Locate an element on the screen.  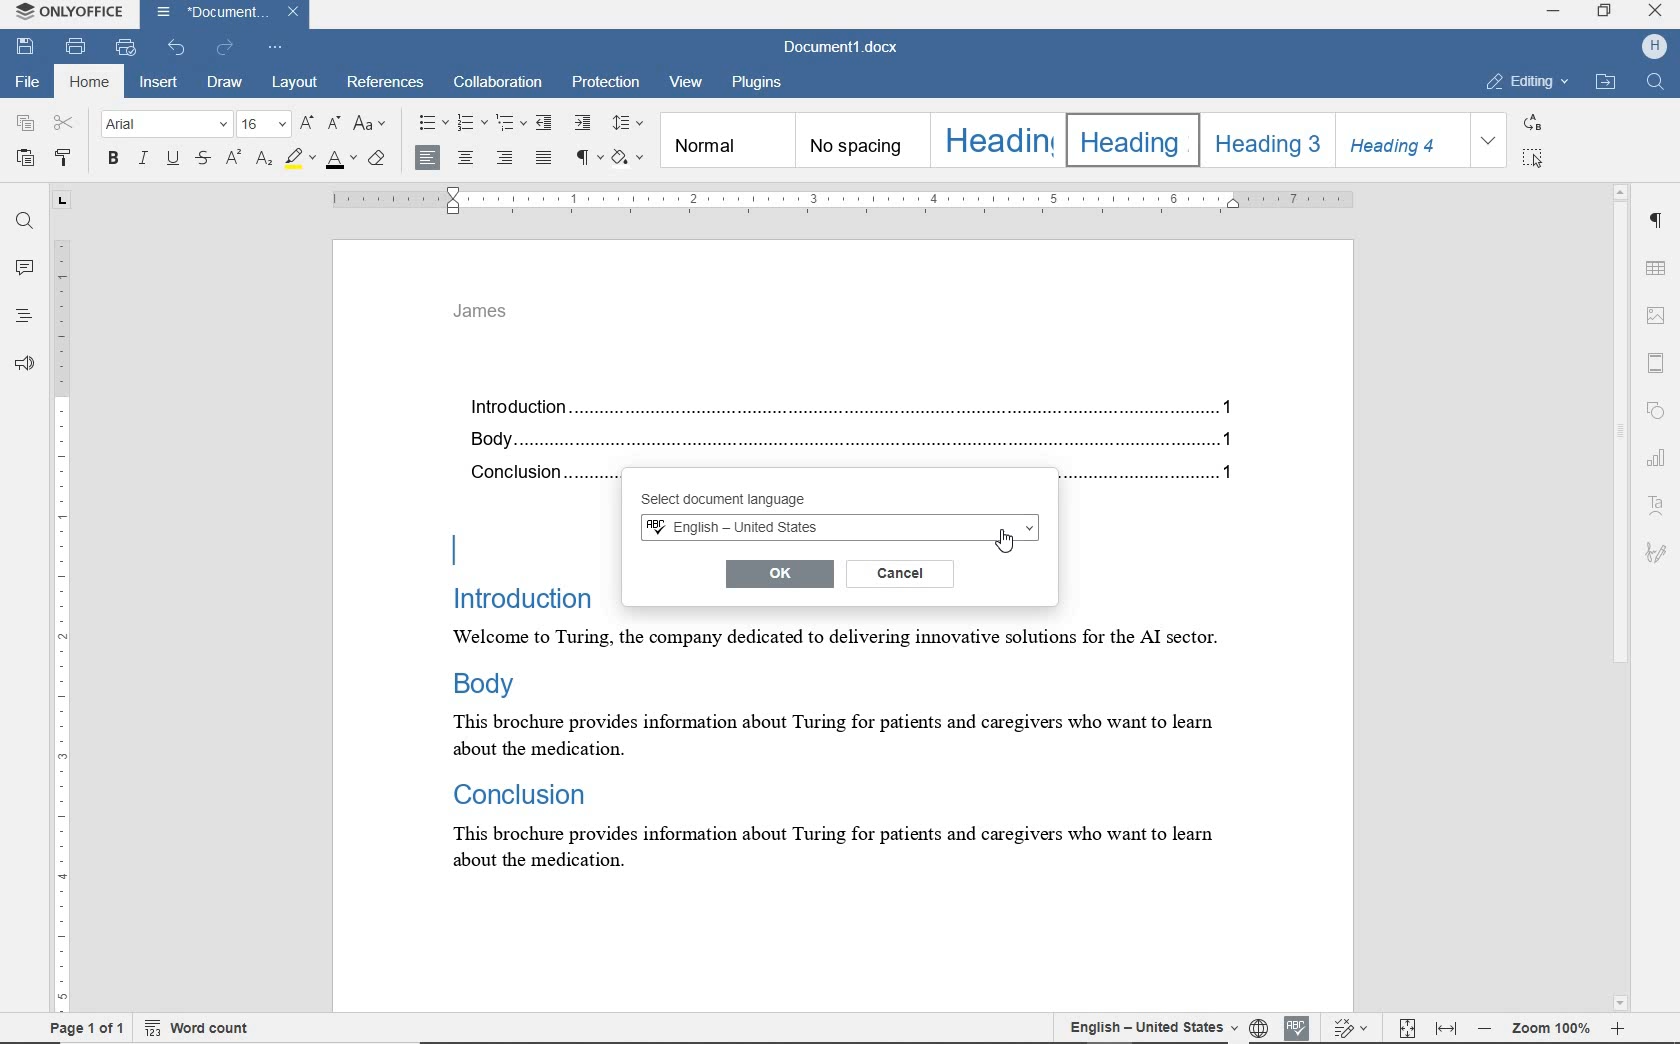
EXPAND is located at coordinates (1490, 141).